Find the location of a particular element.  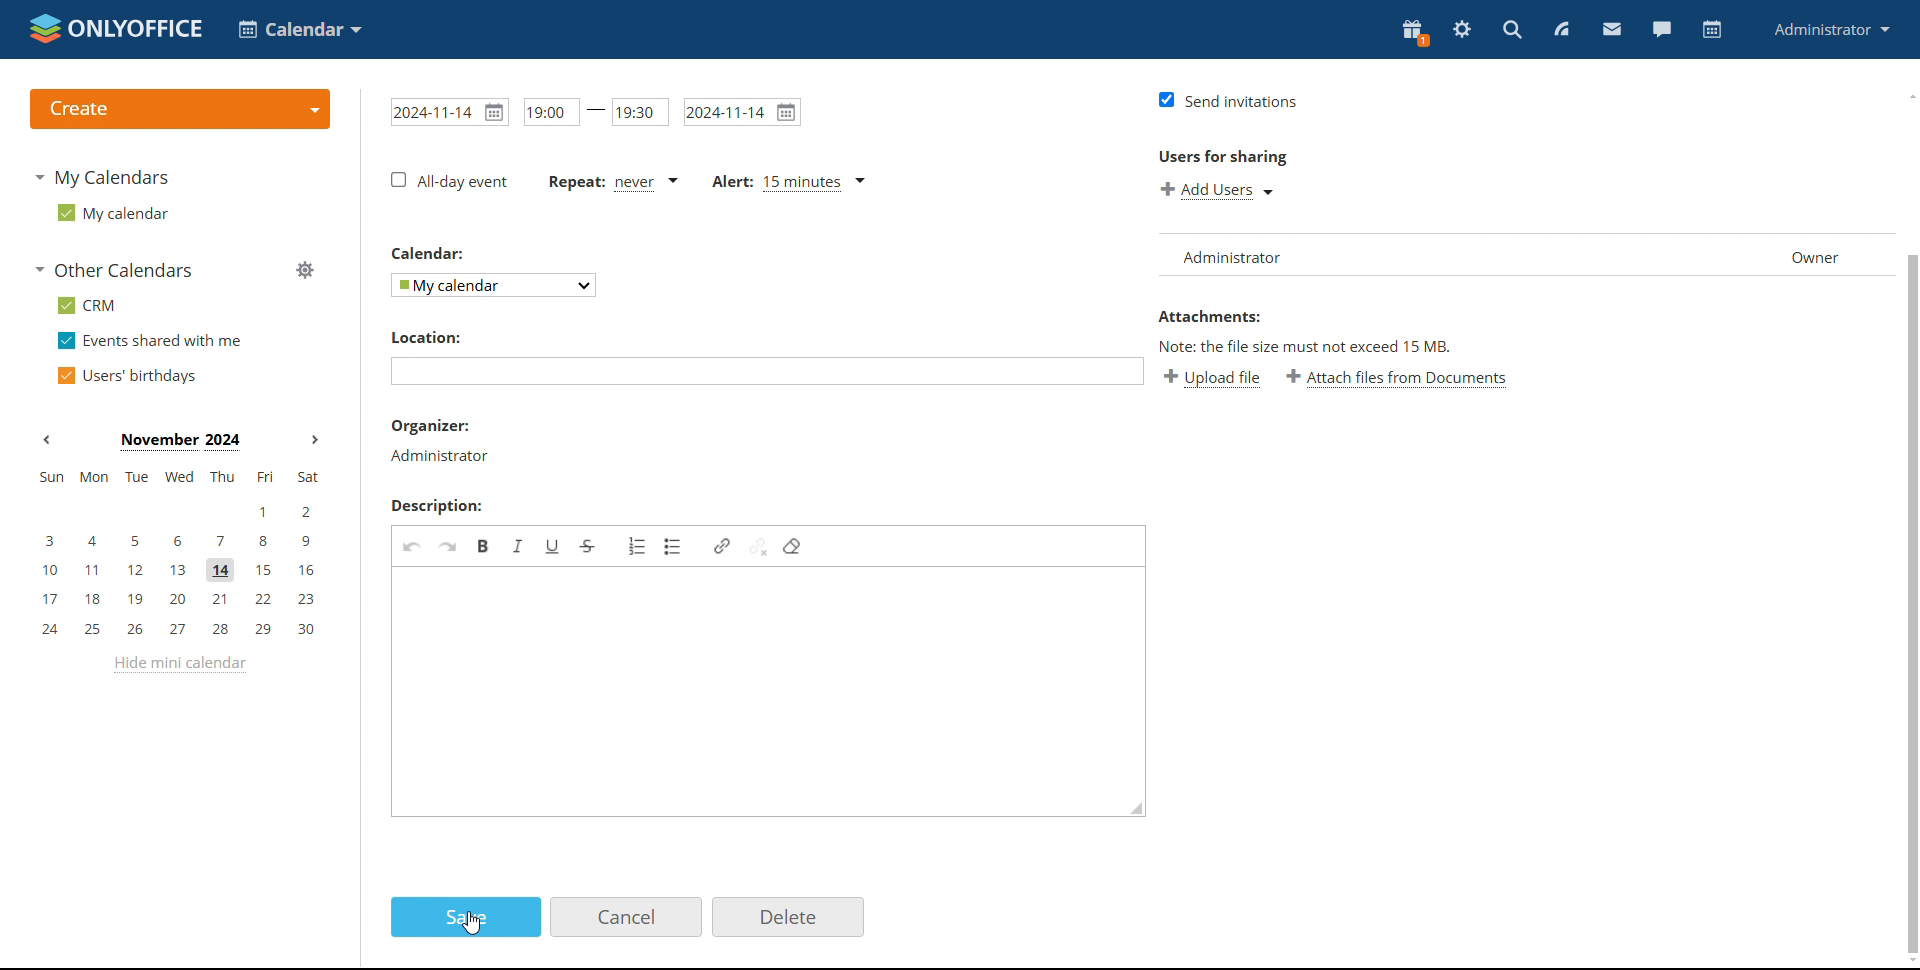

scroll bar is located at coordinates (1908, 454).